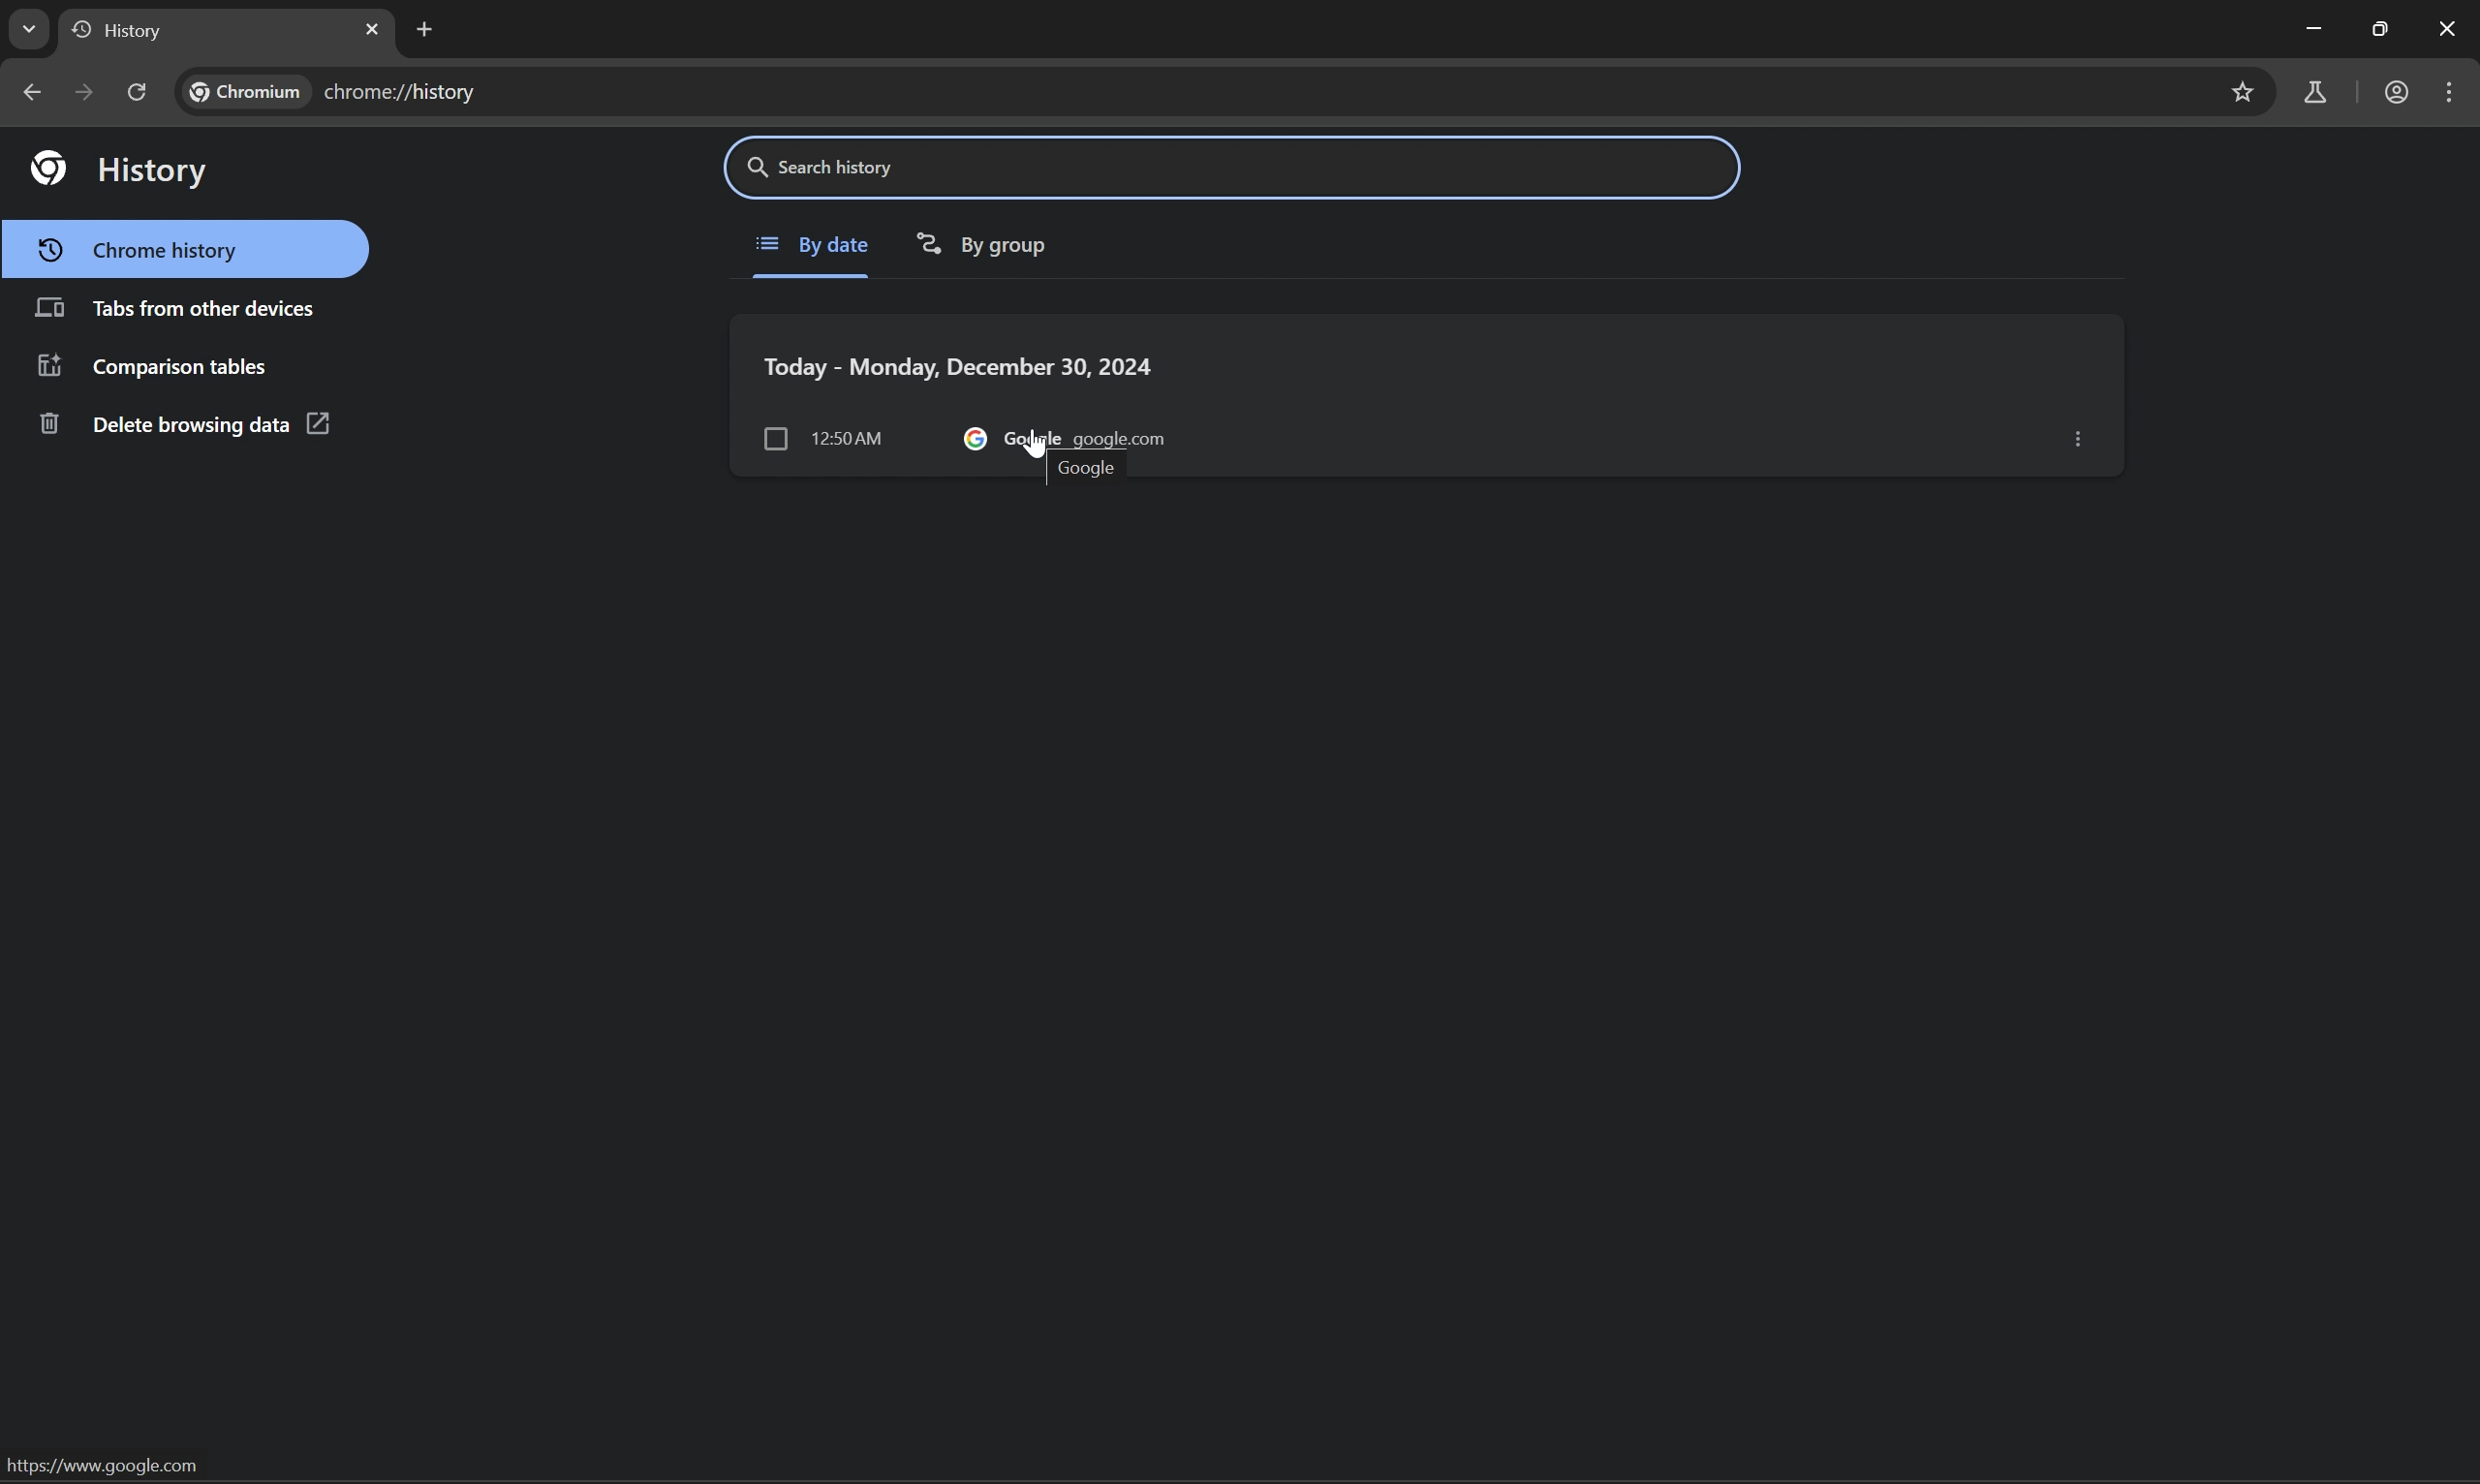  I want to click on history, so click(126, 169).